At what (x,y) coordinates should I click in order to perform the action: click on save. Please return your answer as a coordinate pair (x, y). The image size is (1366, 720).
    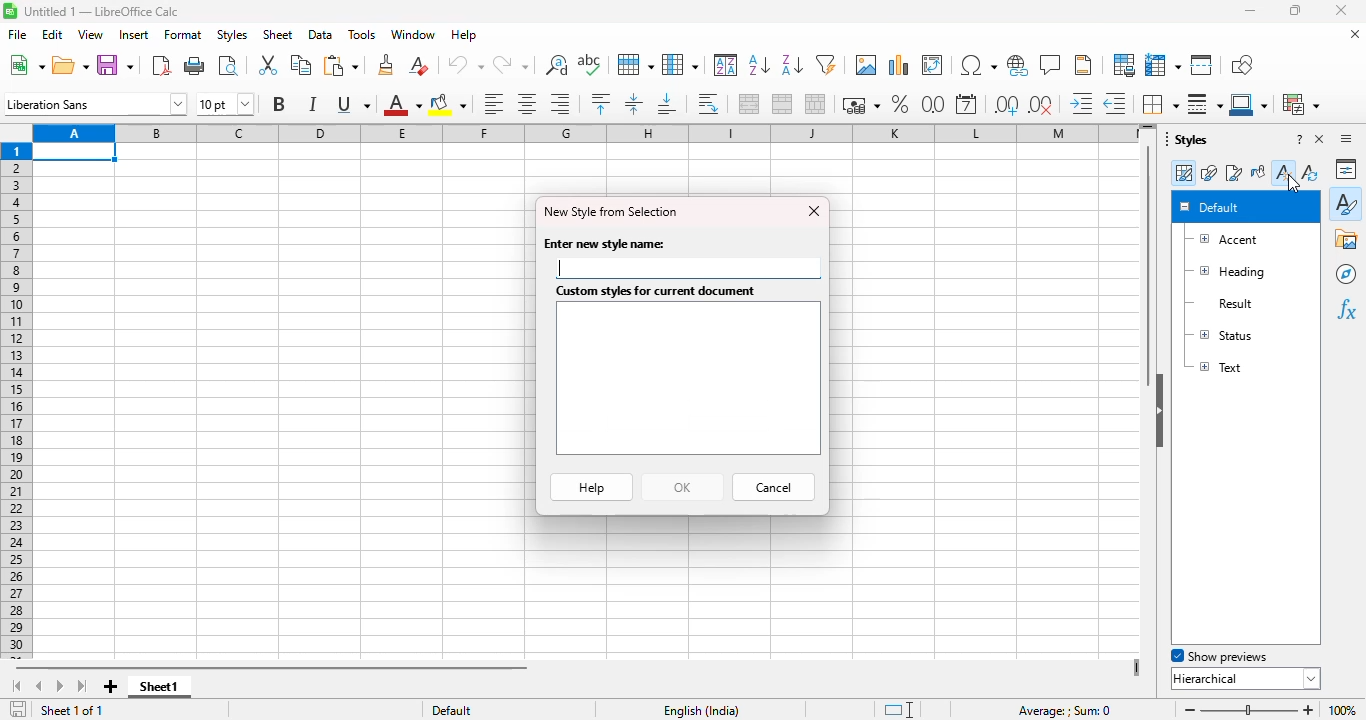
    Looking at the image, I should click on (115, 65).